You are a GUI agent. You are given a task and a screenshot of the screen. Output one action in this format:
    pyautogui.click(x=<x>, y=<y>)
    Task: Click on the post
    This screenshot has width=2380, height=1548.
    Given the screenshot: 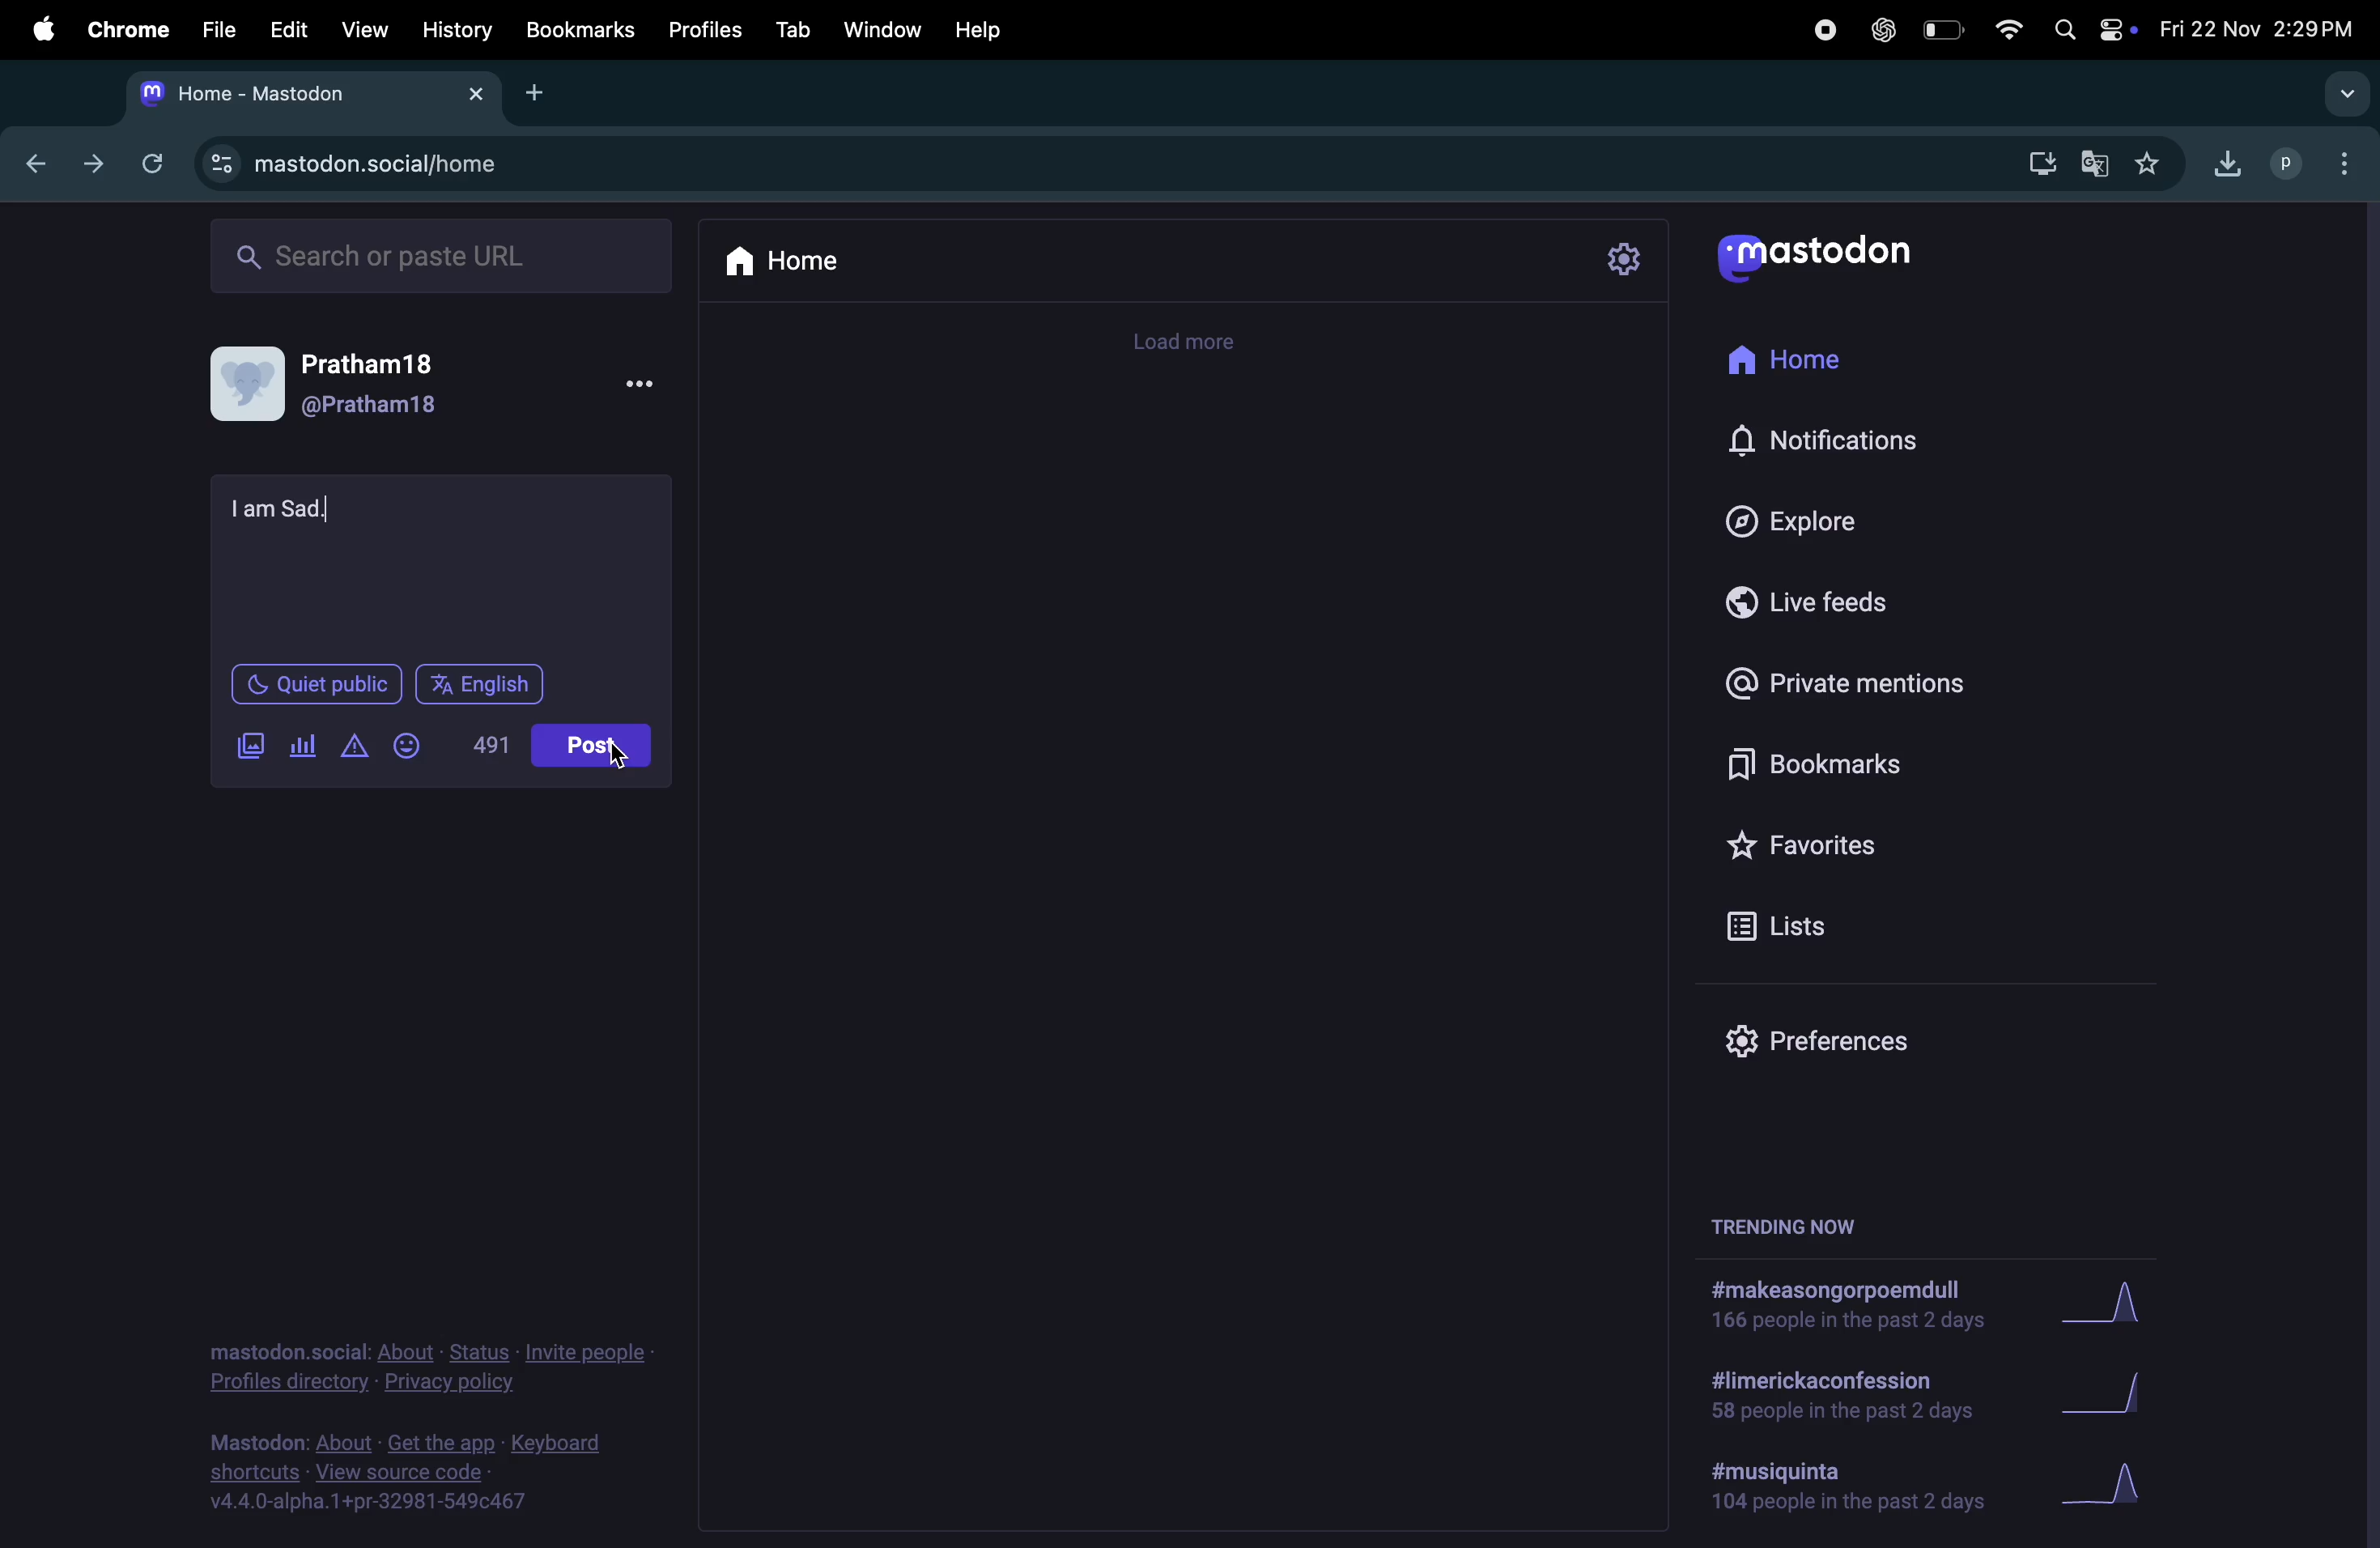 What is the action you would take?
    pyautogui.click(x=593, y=745)
    